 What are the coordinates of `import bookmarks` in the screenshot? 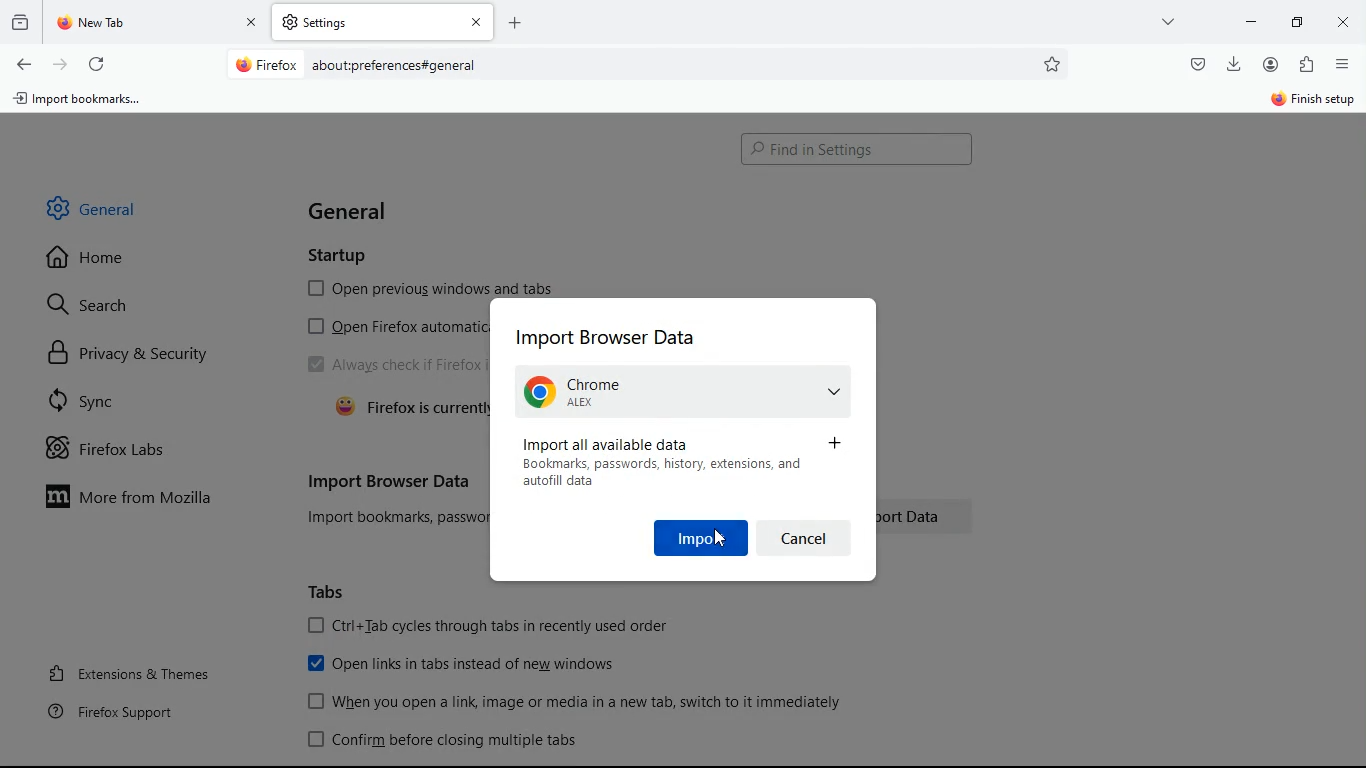 It's located at (80, 102).